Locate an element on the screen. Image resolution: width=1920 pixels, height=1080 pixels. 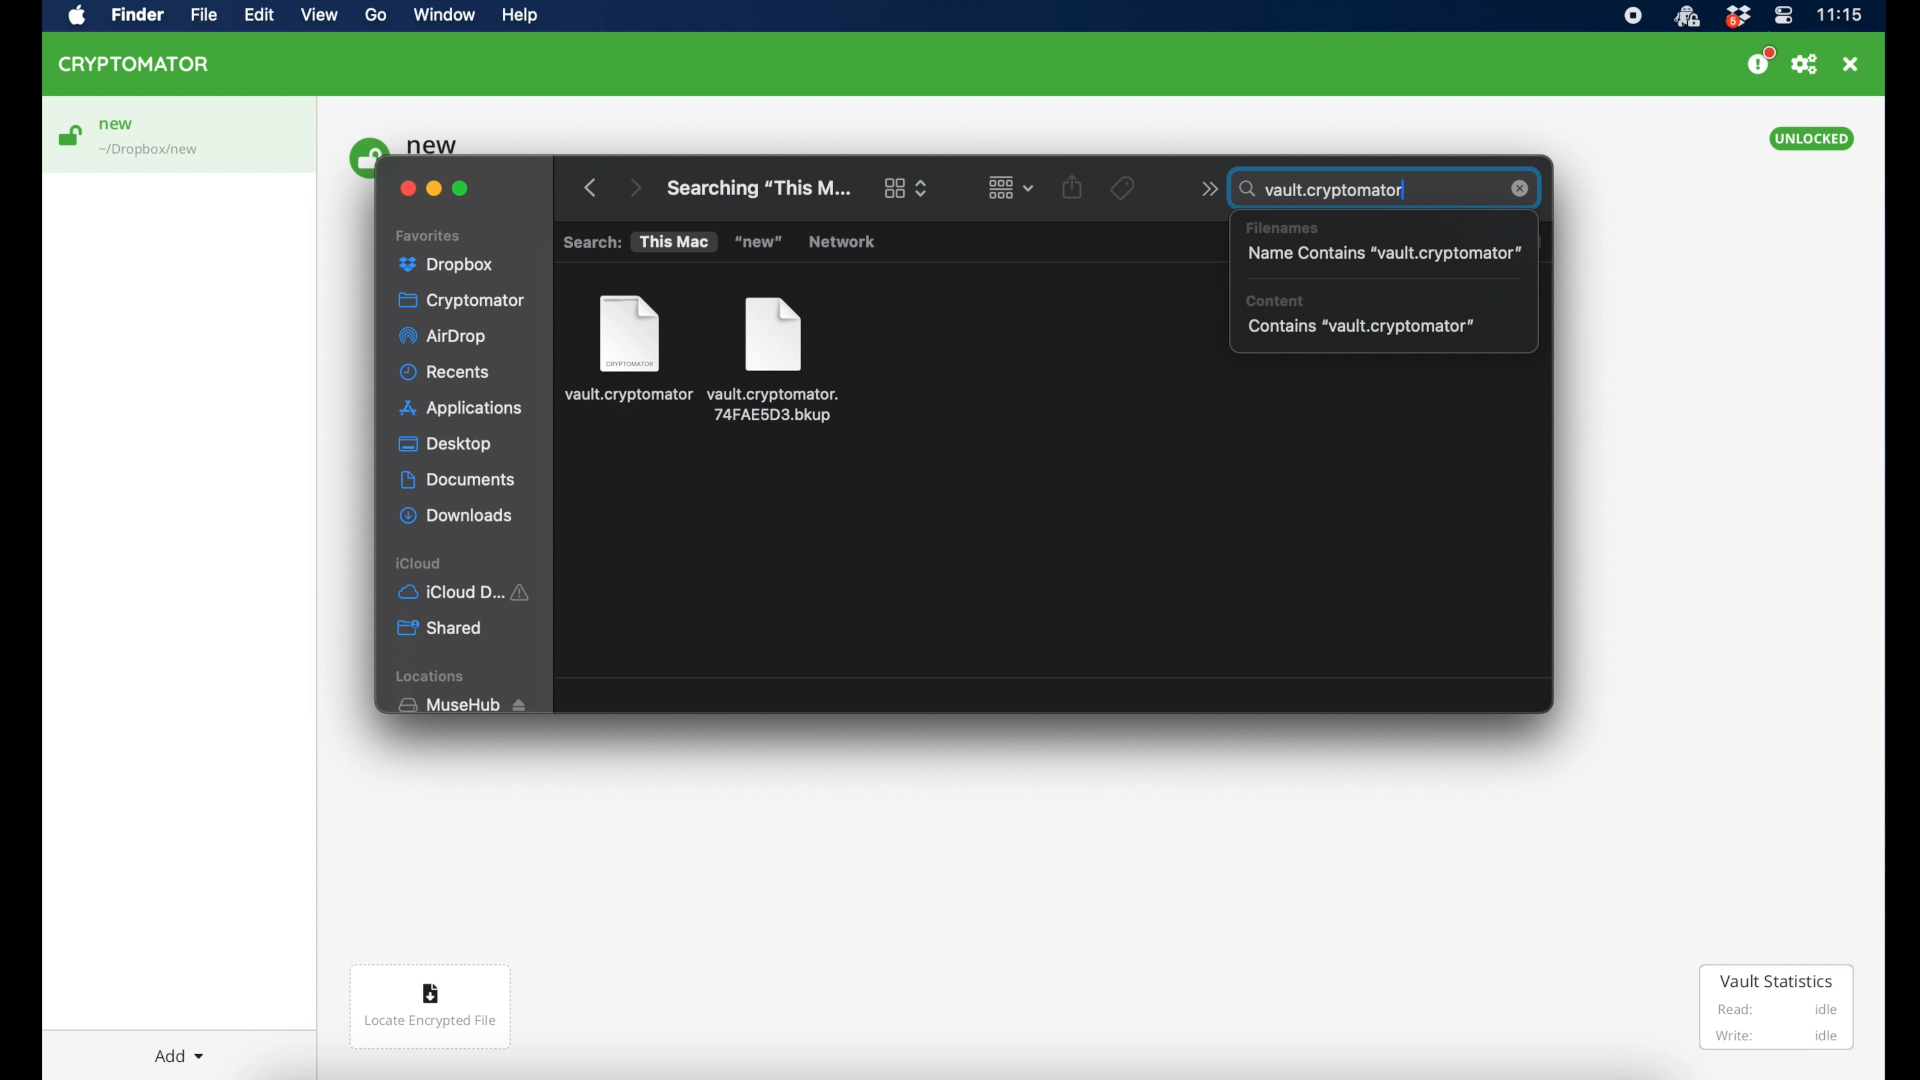
locations is located at coordinates (432, 676).